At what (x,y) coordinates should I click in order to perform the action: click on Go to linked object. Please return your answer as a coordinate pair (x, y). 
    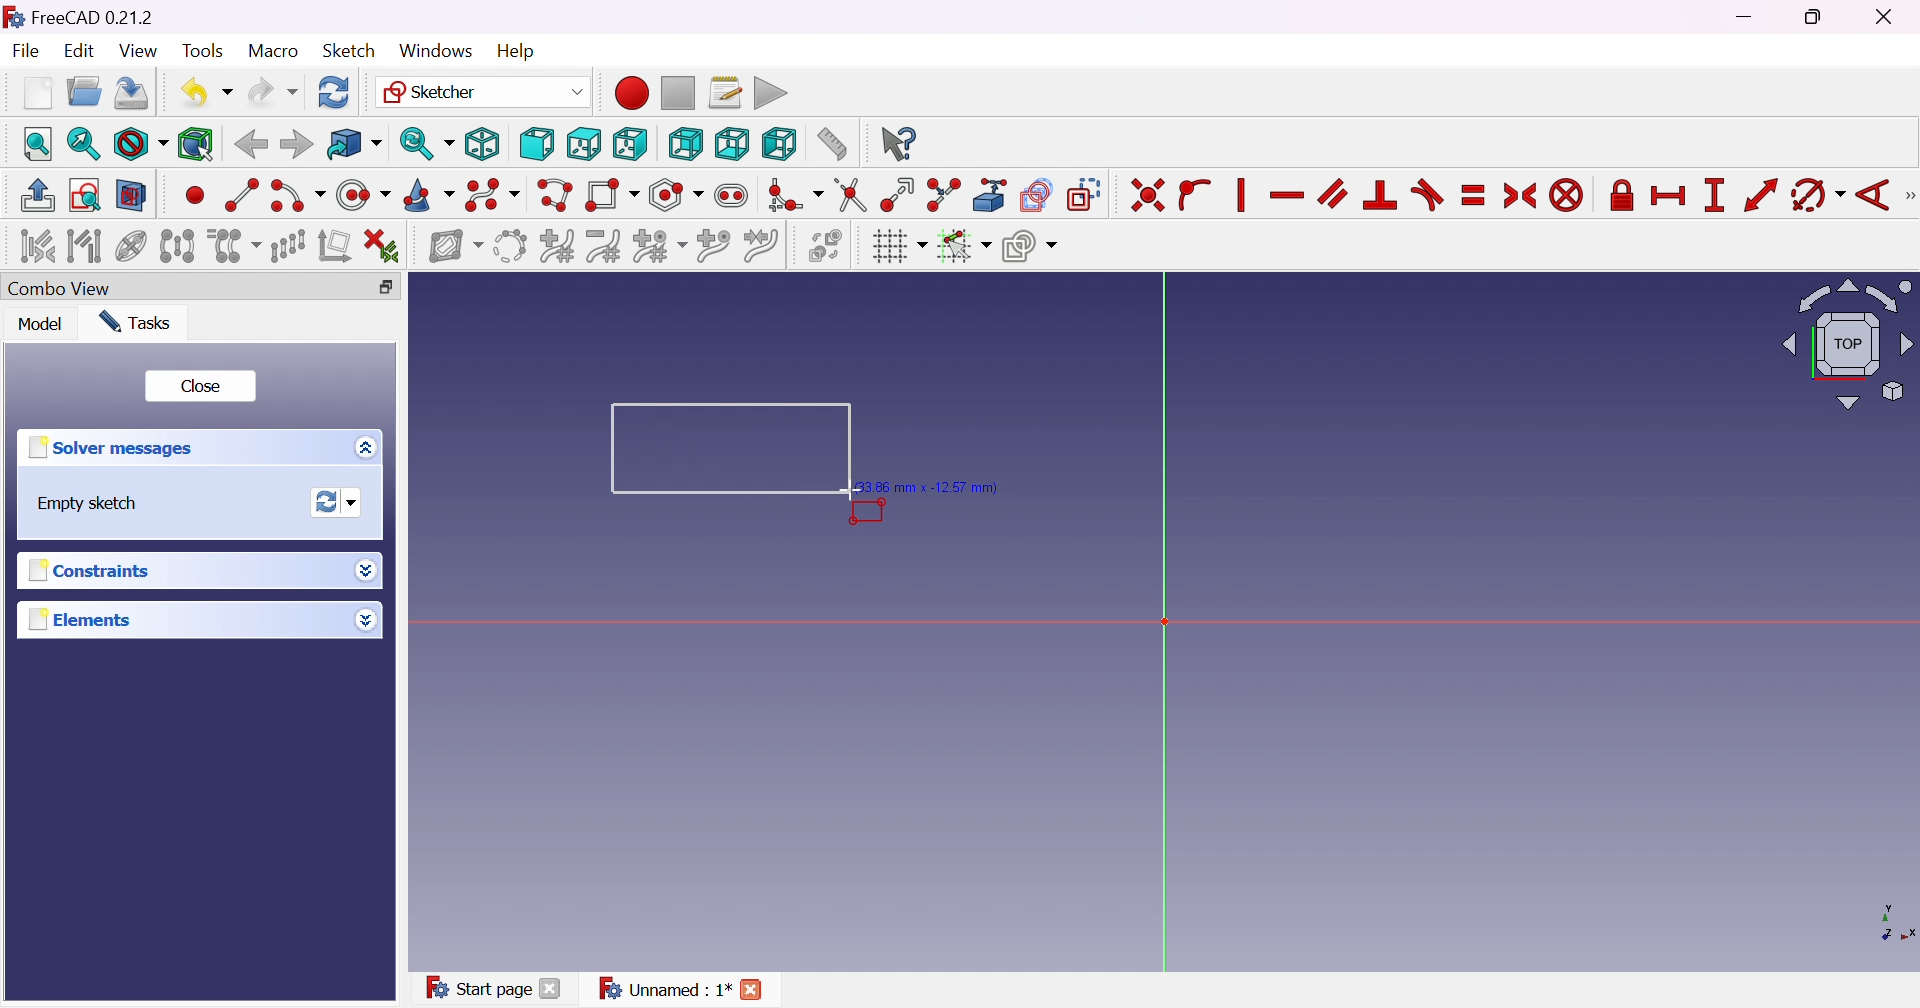
    Looking at the image, I should click on (353, 143).